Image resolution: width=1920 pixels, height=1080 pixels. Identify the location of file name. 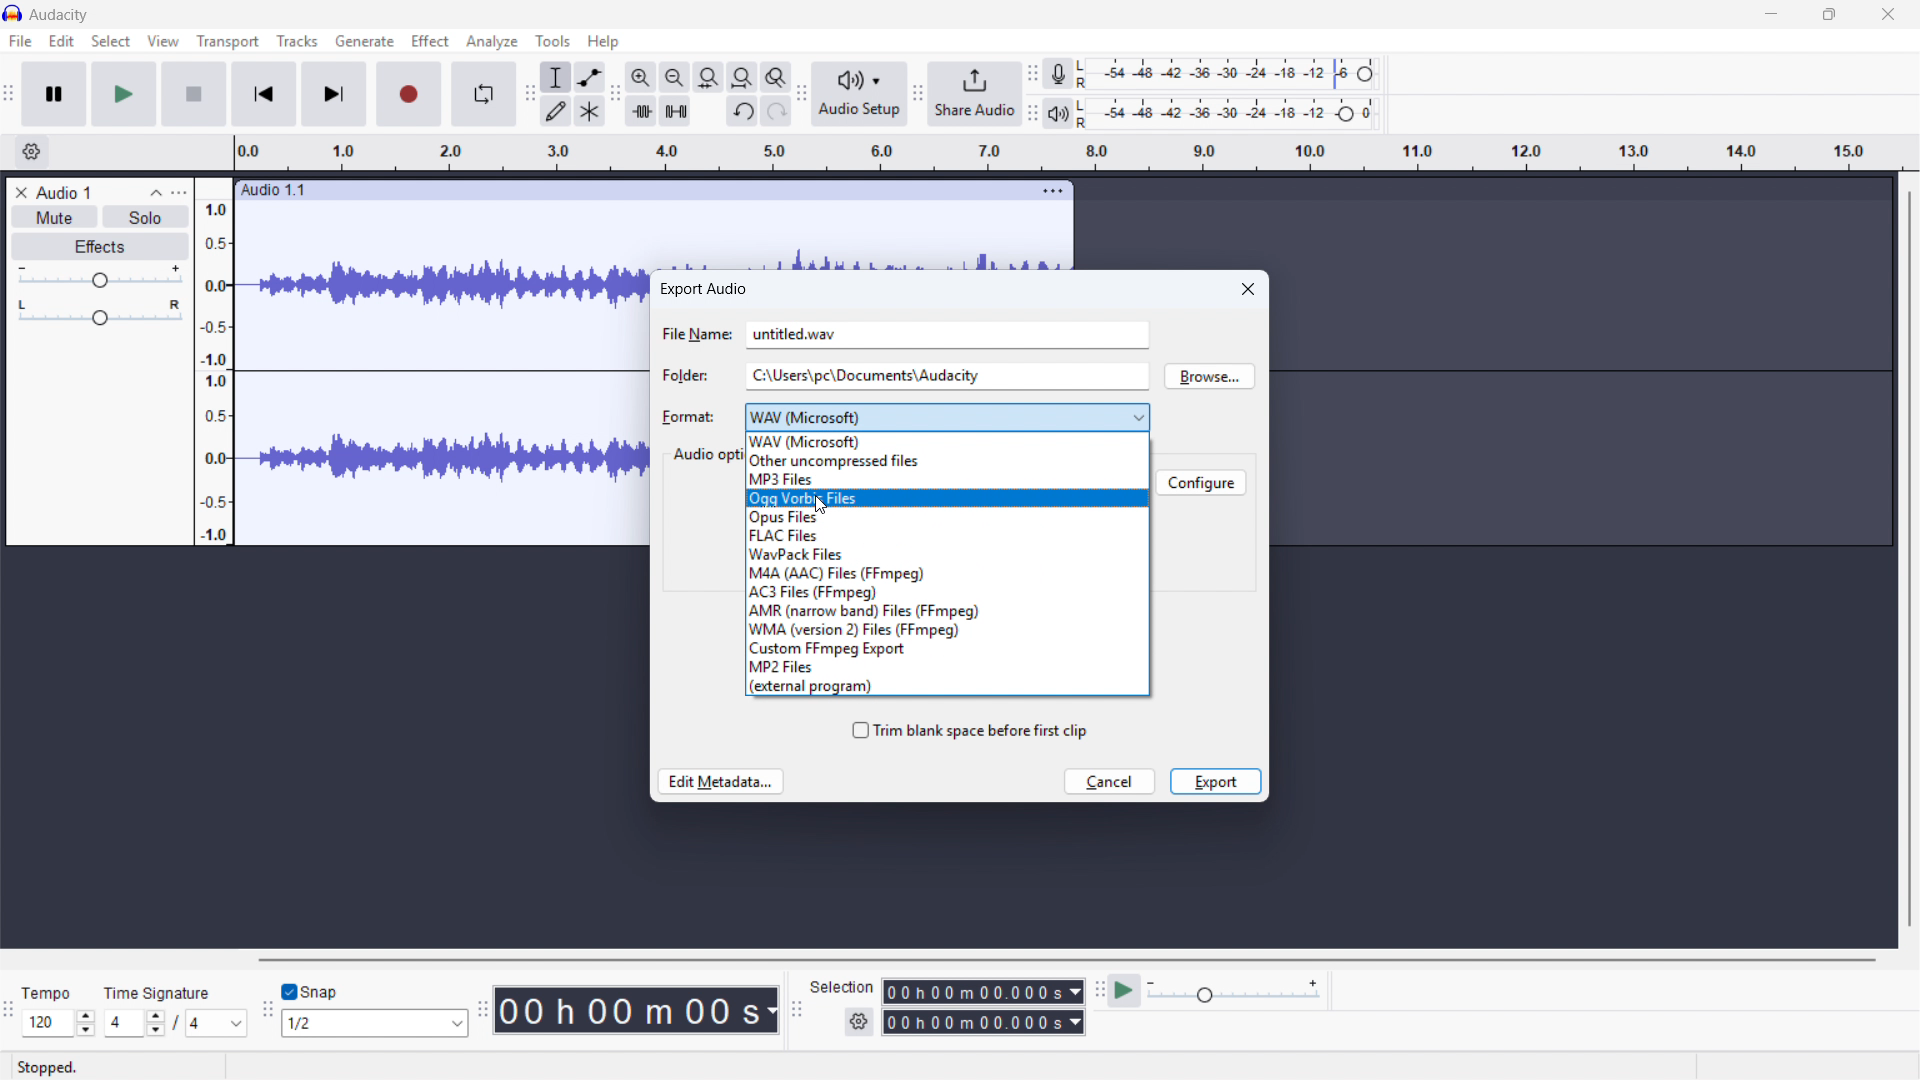
(697, 338).